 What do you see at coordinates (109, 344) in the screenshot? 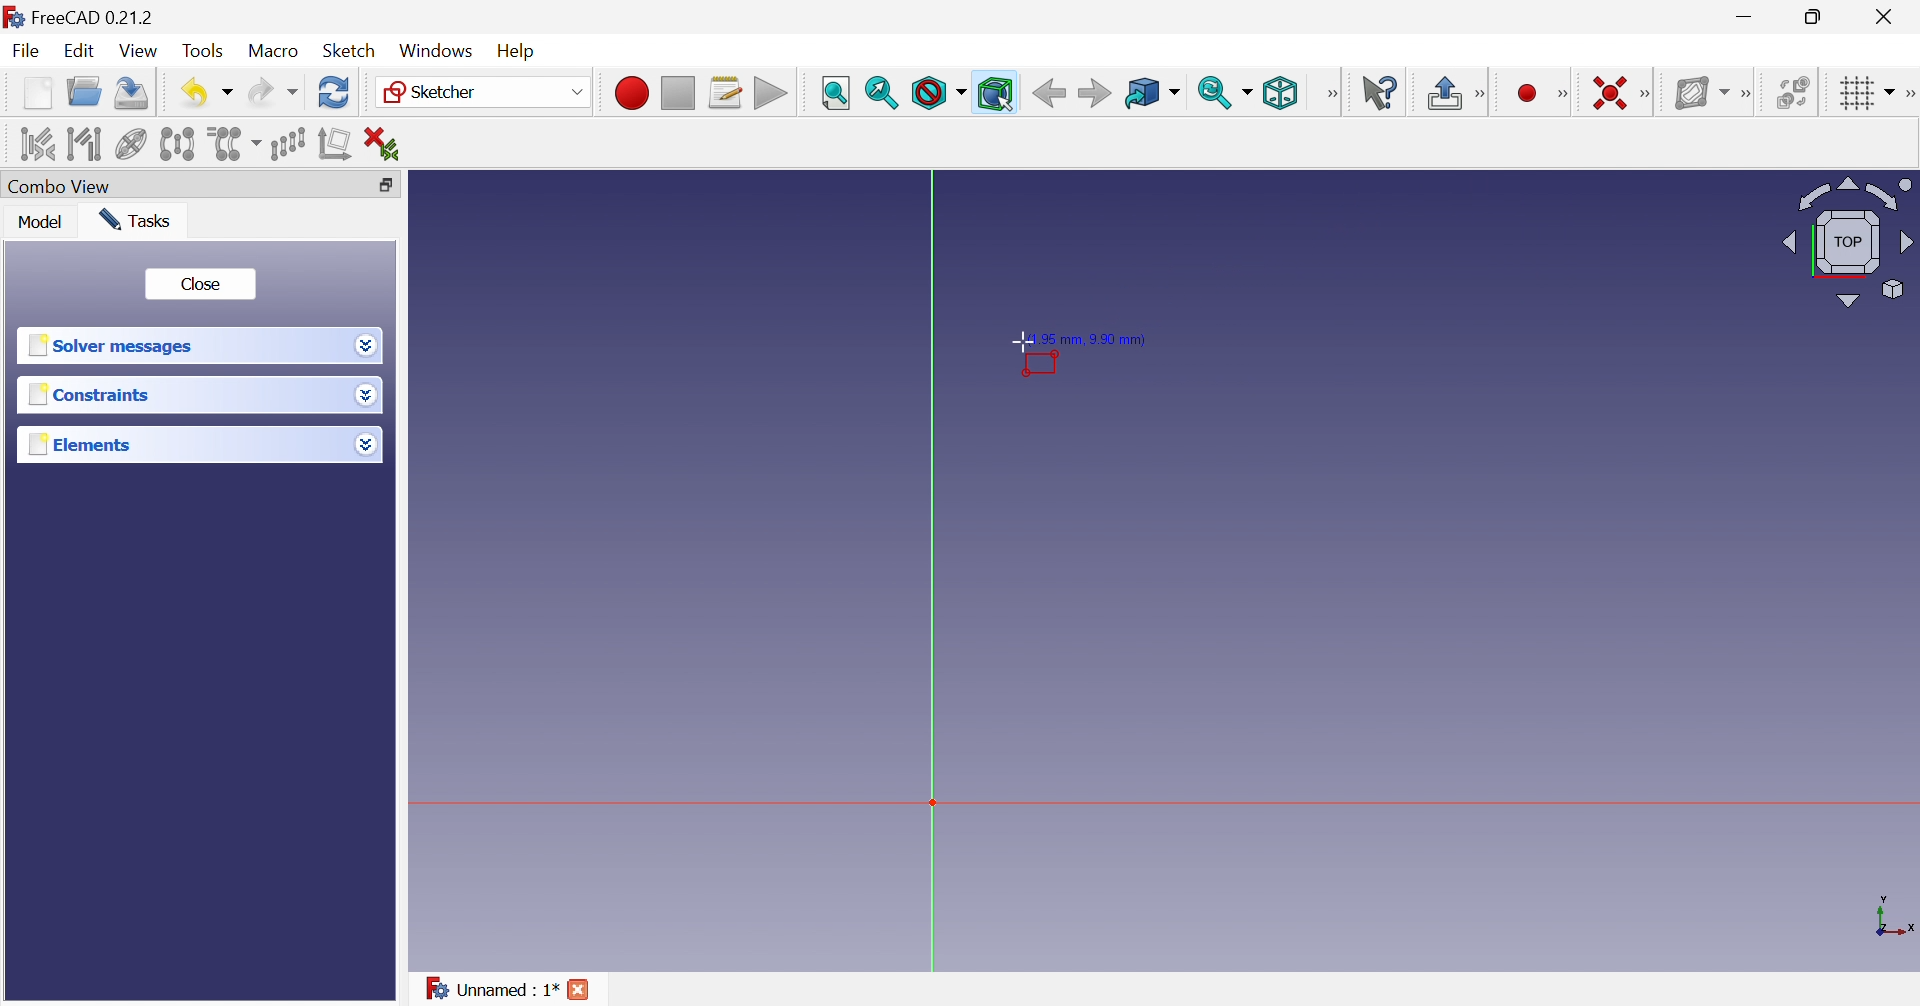
I see `Solver messages` at bounding box center [109, 344].